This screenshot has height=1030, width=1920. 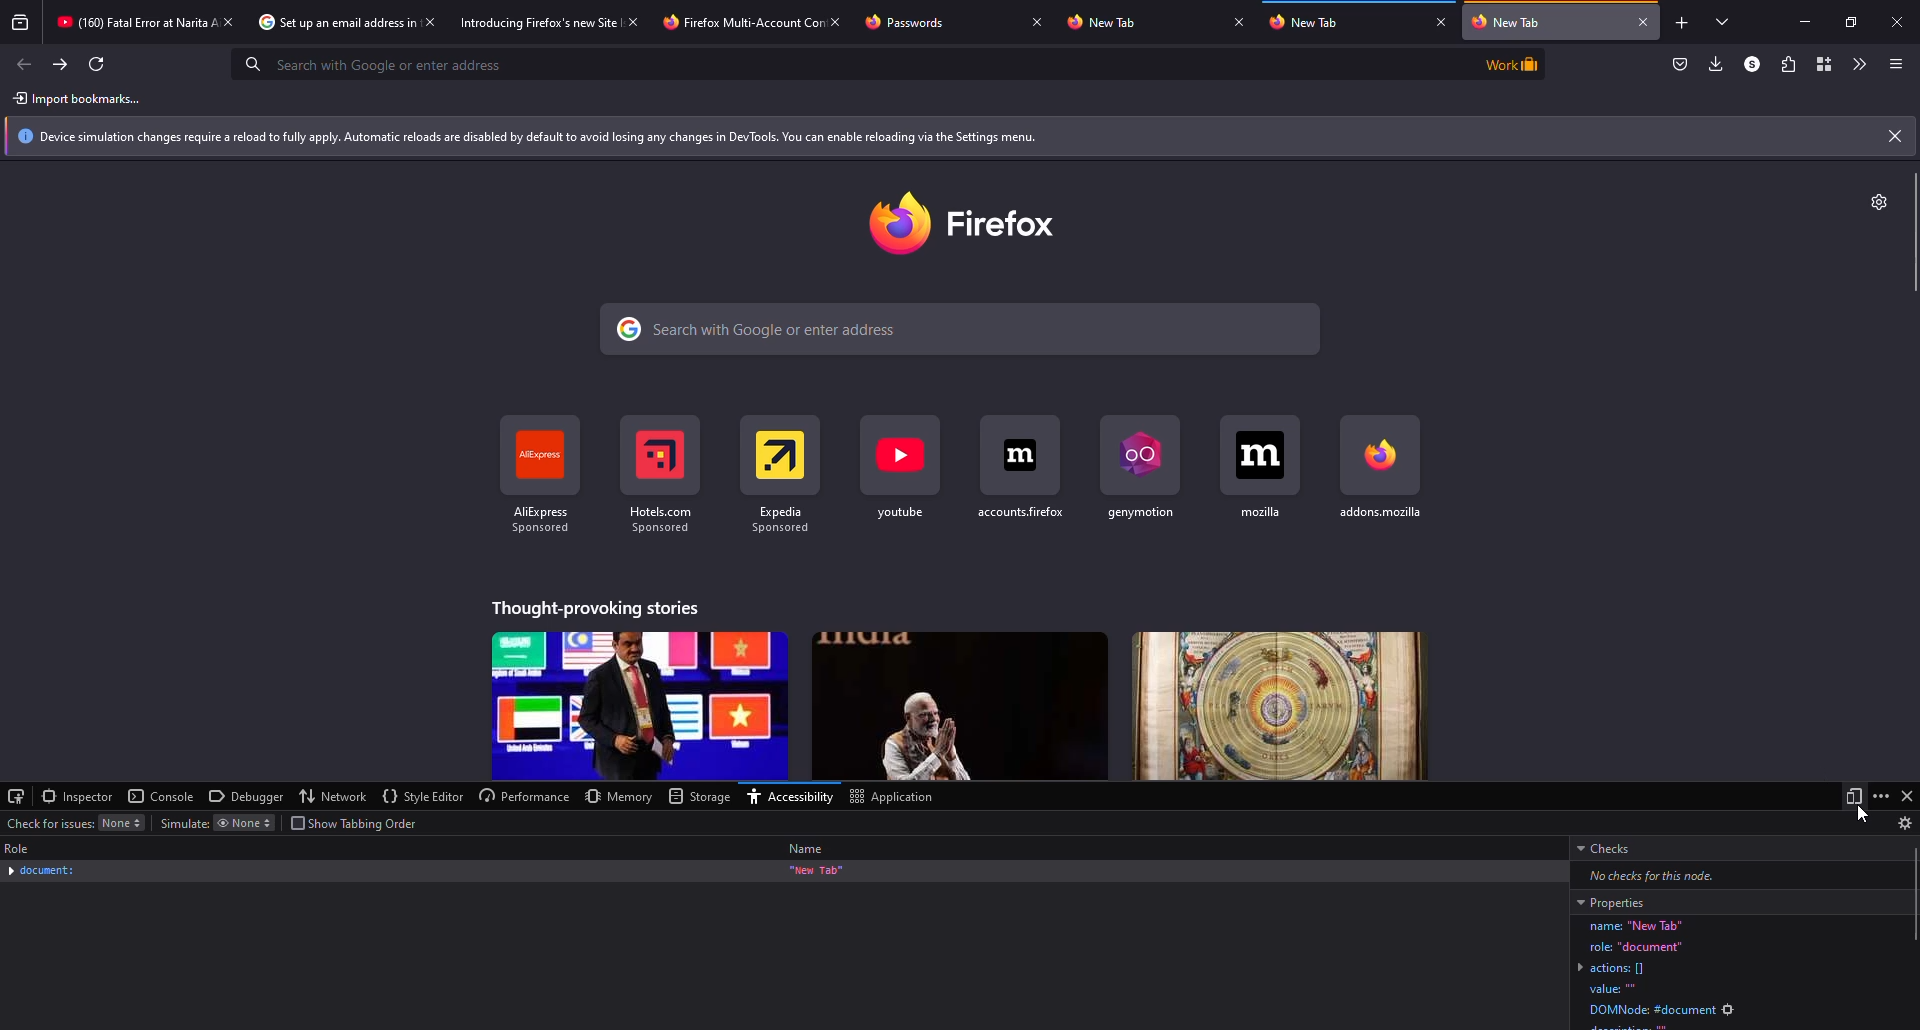 What do you see at coordinates (1261, 469) in the screenshot?
I see `Mozilla shortcut` at bounding box center [1261, 469].